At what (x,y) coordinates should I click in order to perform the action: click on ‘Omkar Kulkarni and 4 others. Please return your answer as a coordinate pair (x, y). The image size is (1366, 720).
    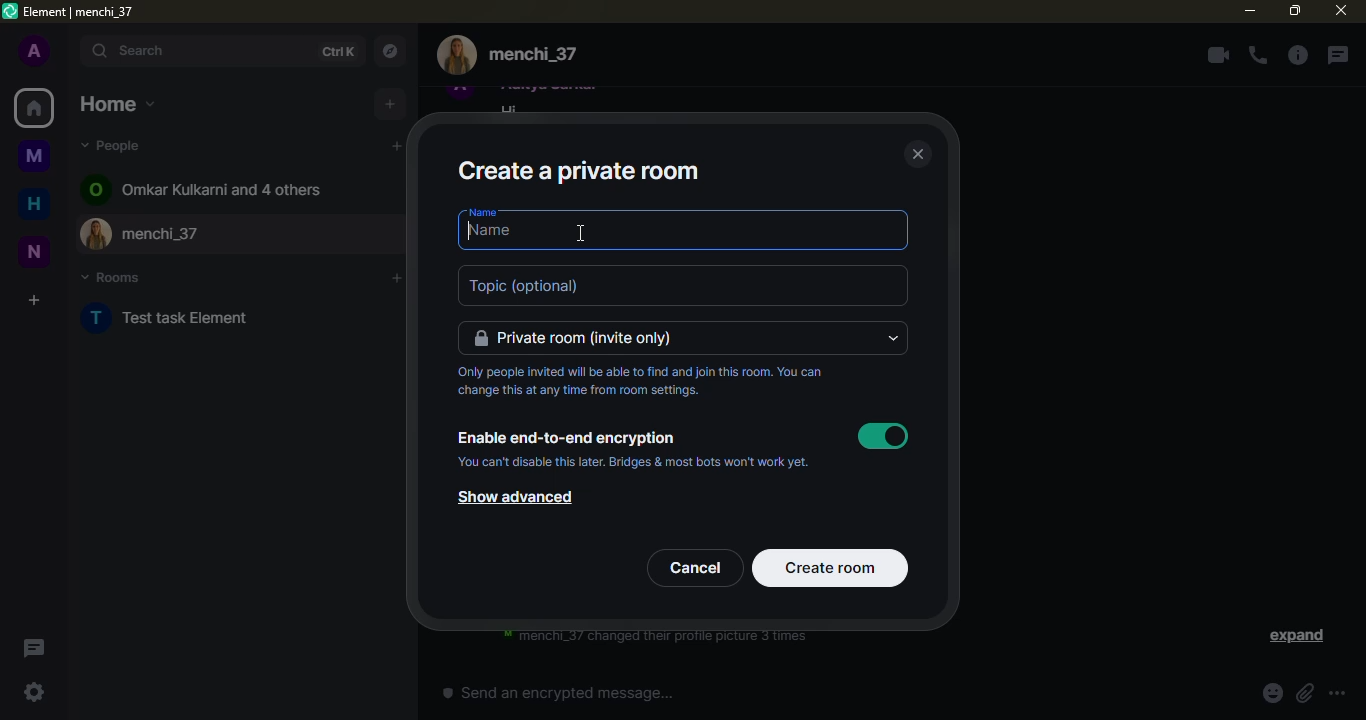
    Looking at the image, I should click on (222, 189).